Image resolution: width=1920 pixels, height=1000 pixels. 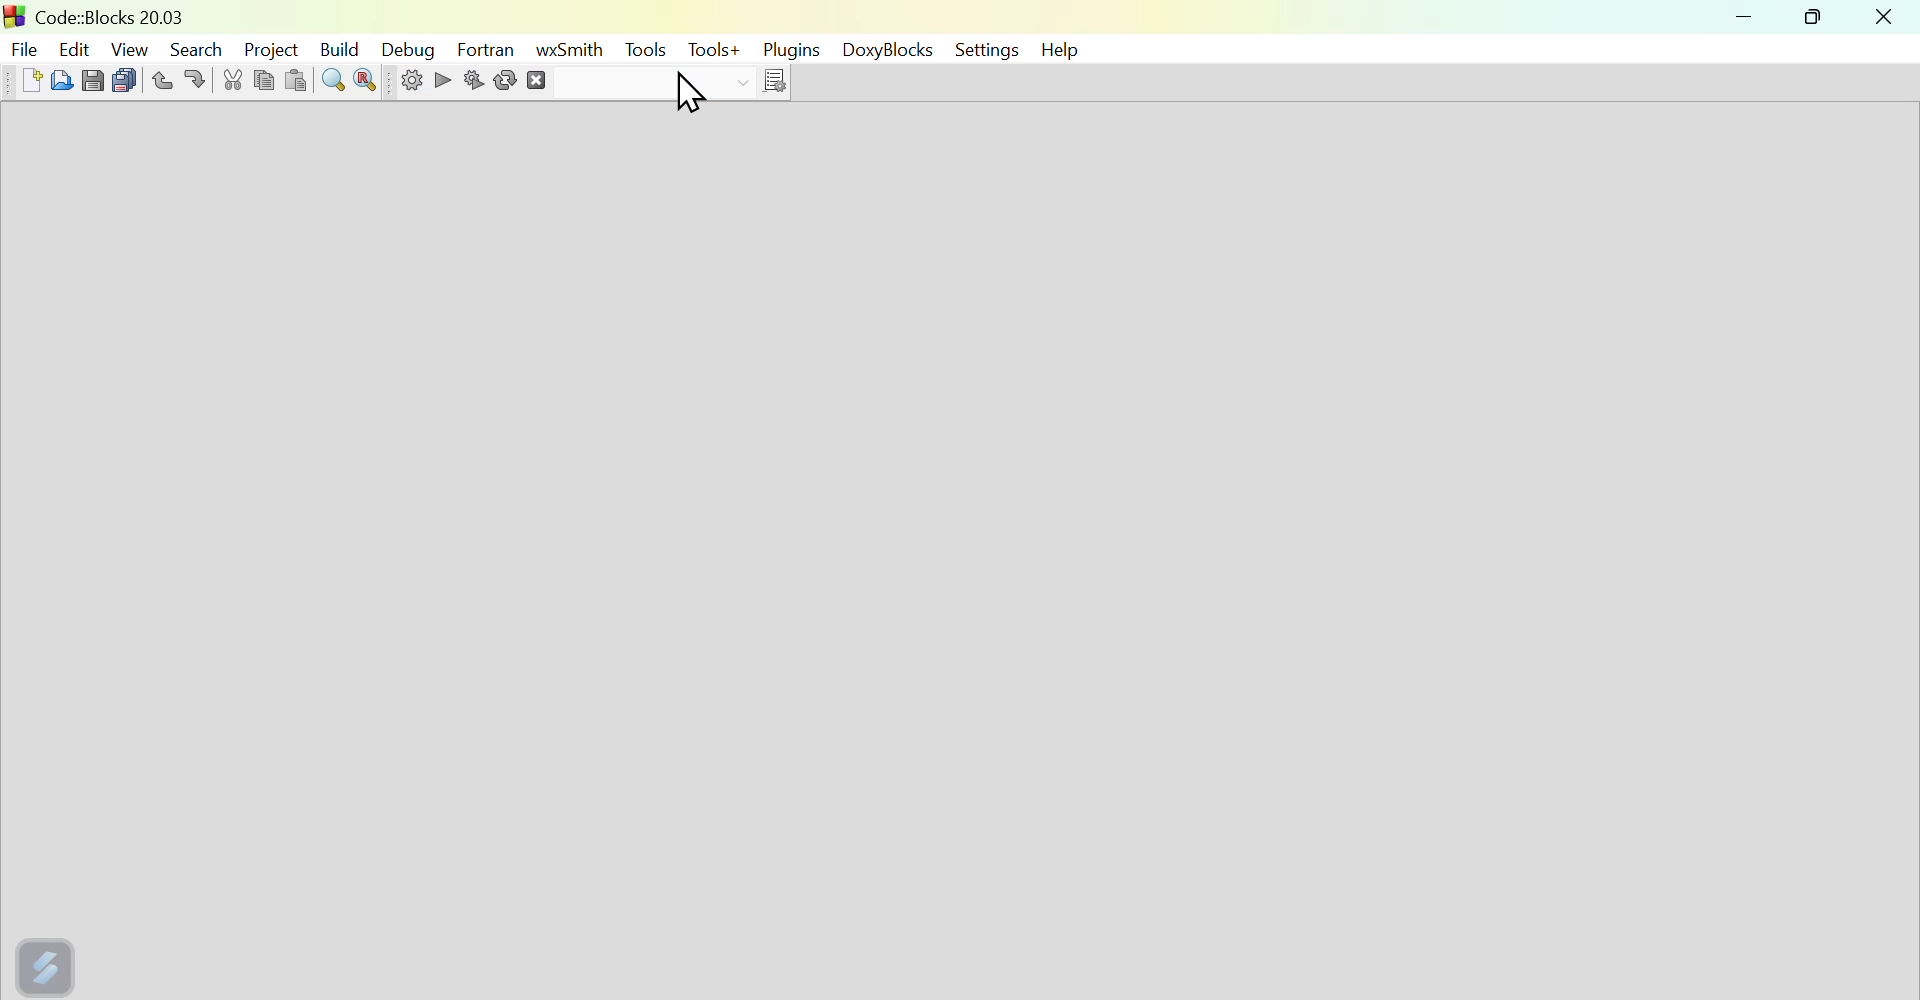 I want to click on Play, so click(x=441, y=78).